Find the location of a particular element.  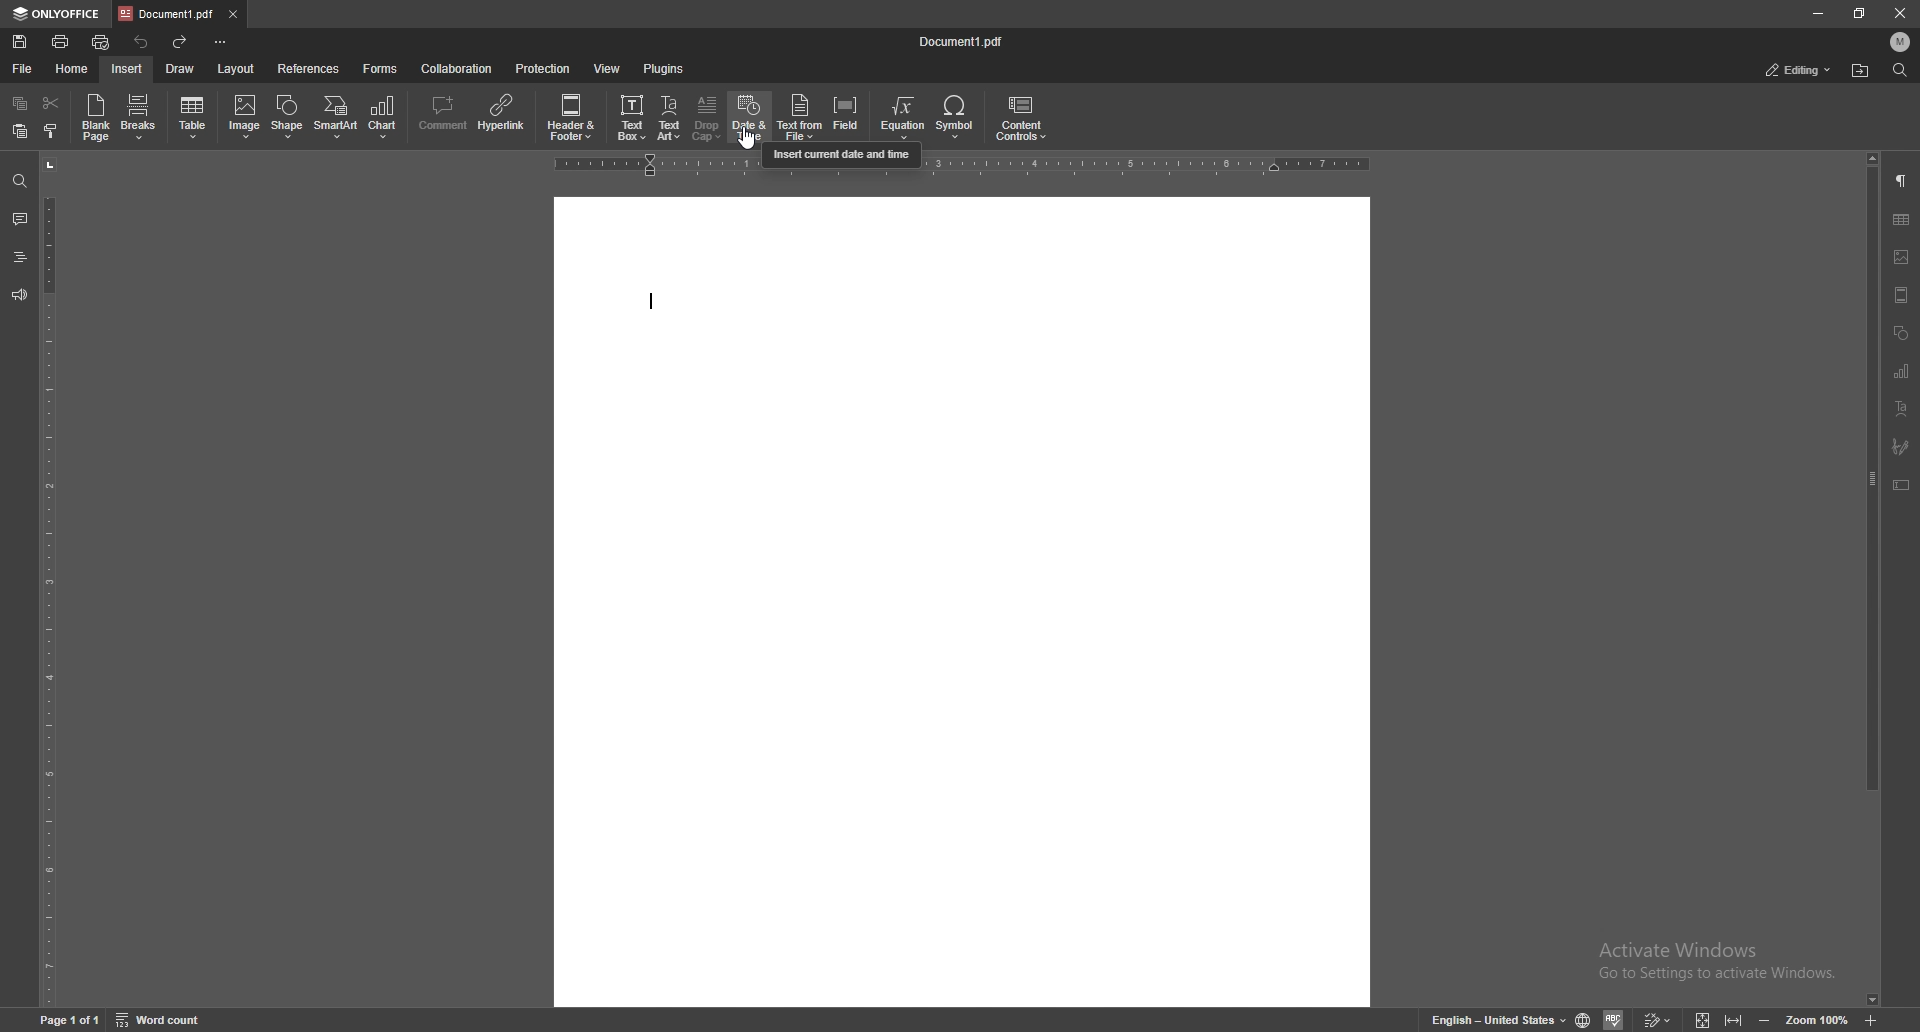

drop cap is located at coordinates (708, 118).